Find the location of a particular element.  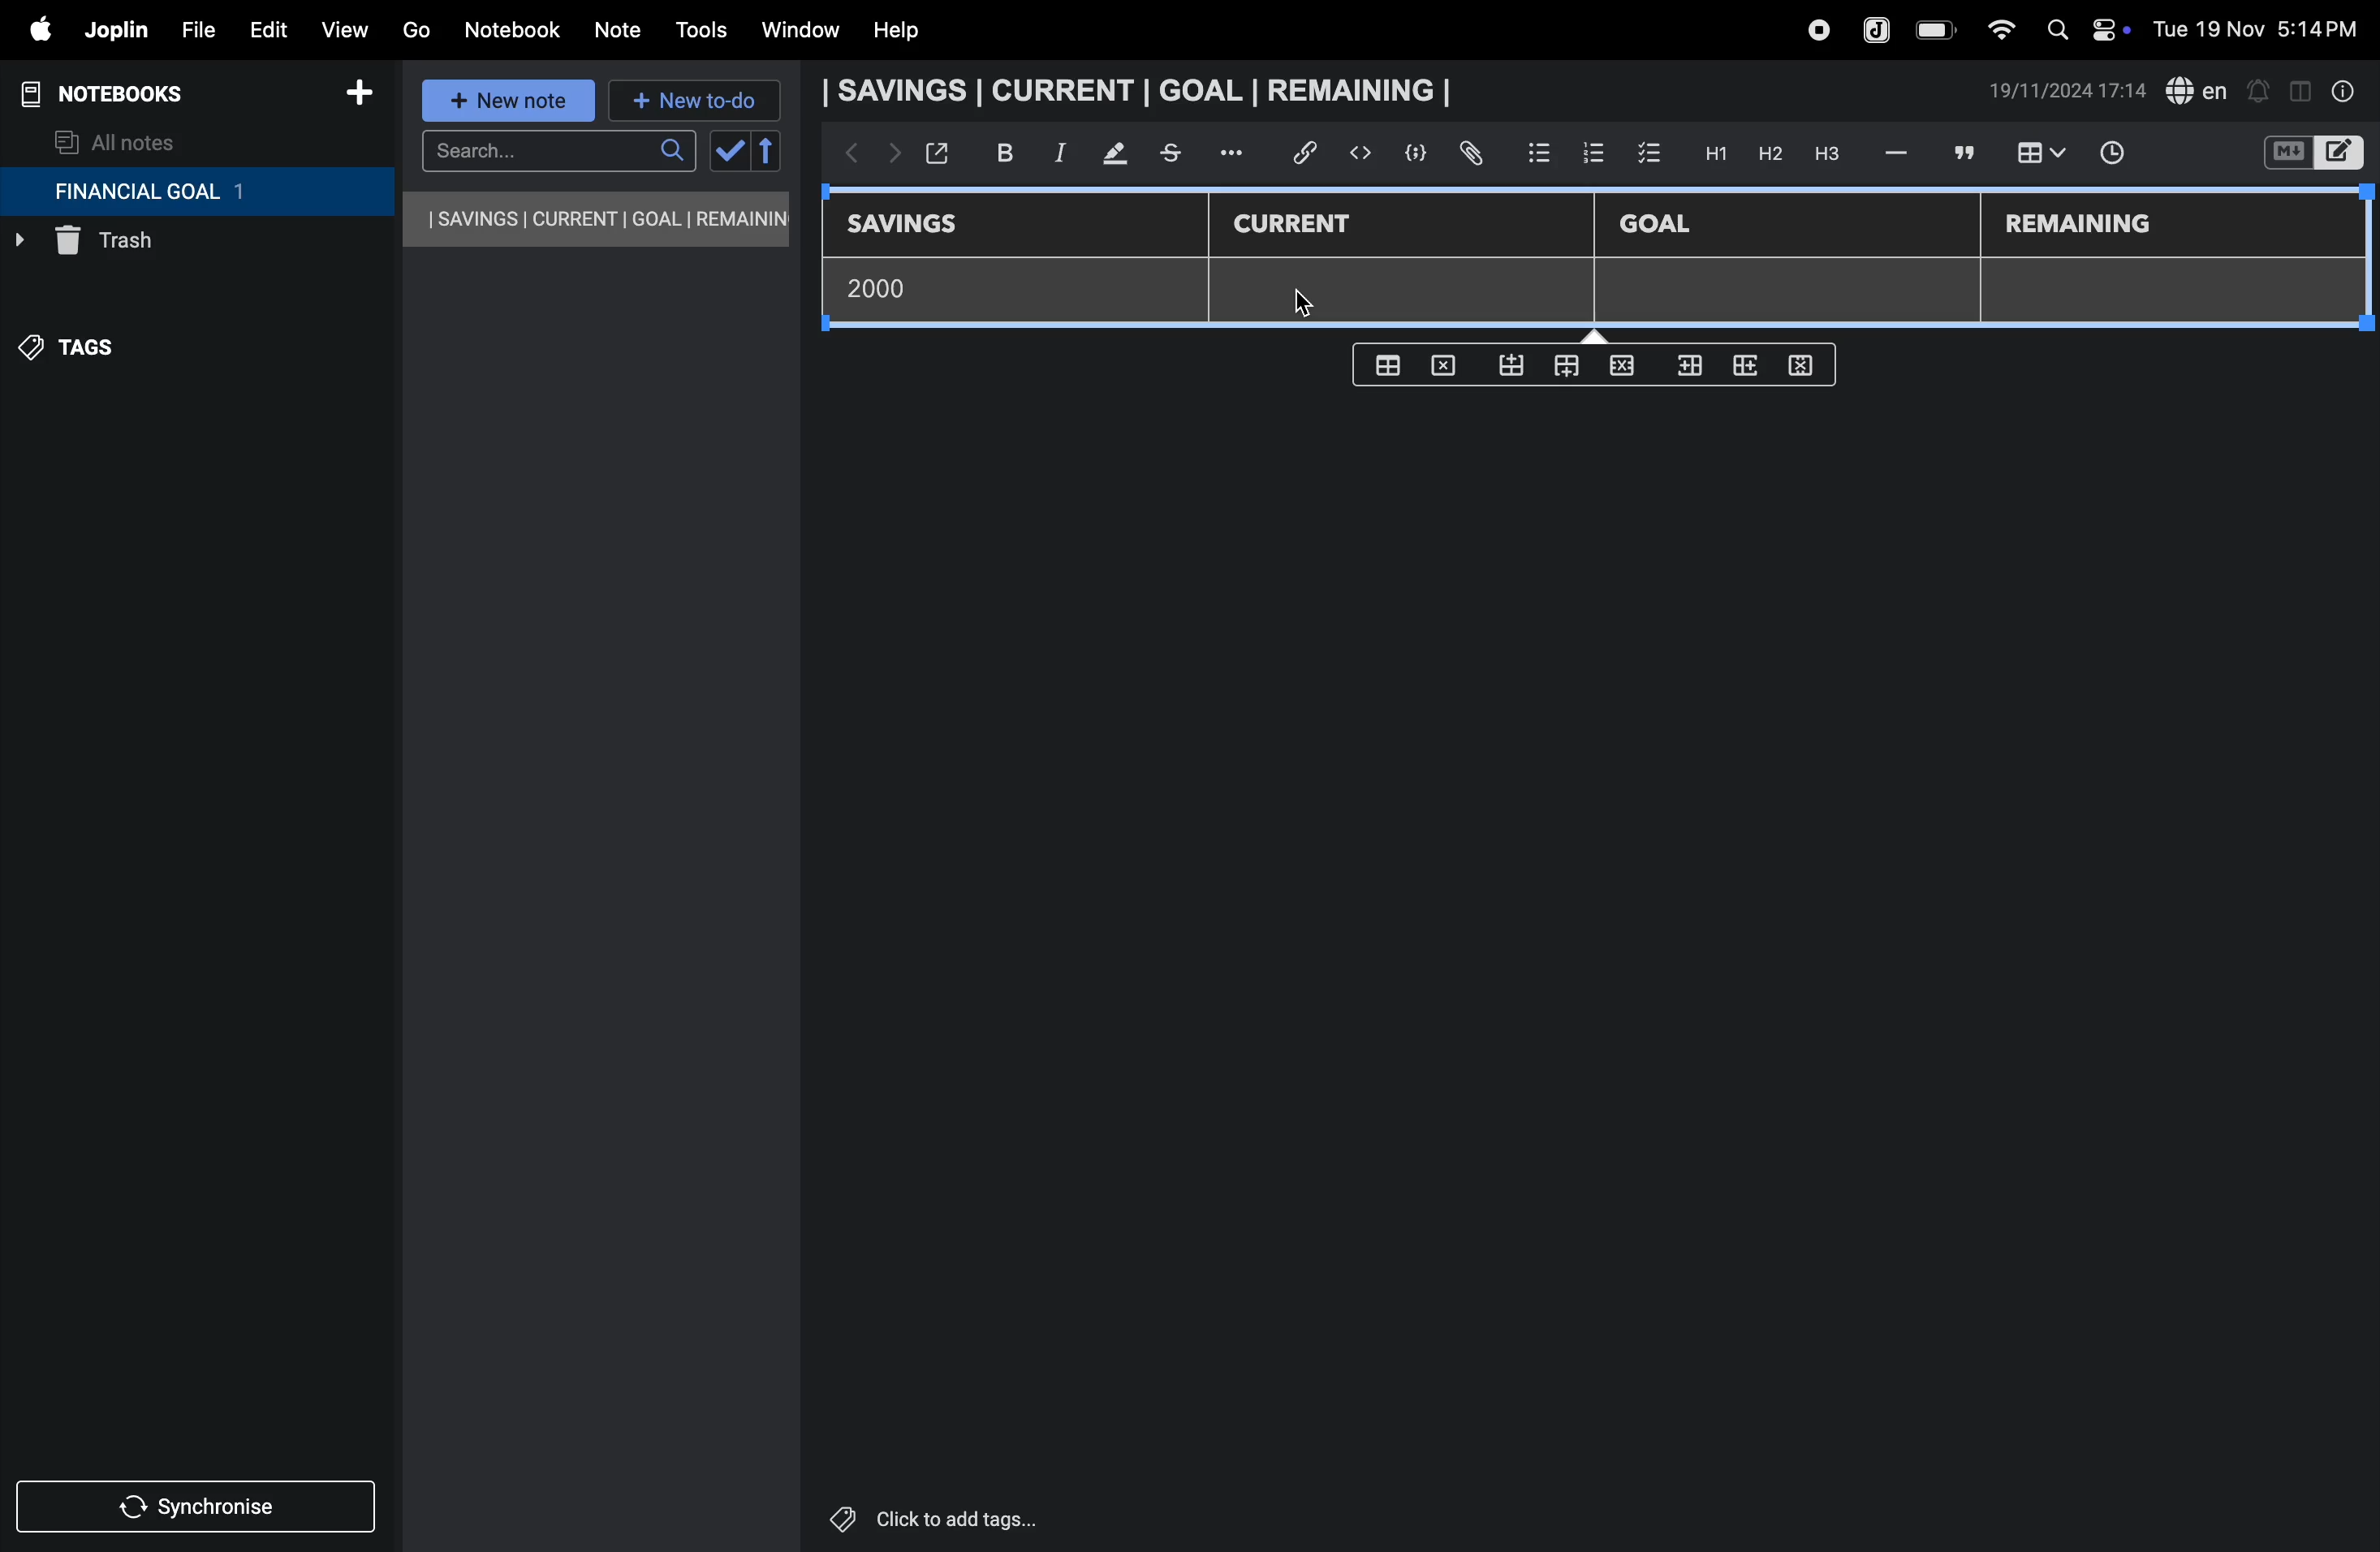

comment is located at coordinates (1961, 152).